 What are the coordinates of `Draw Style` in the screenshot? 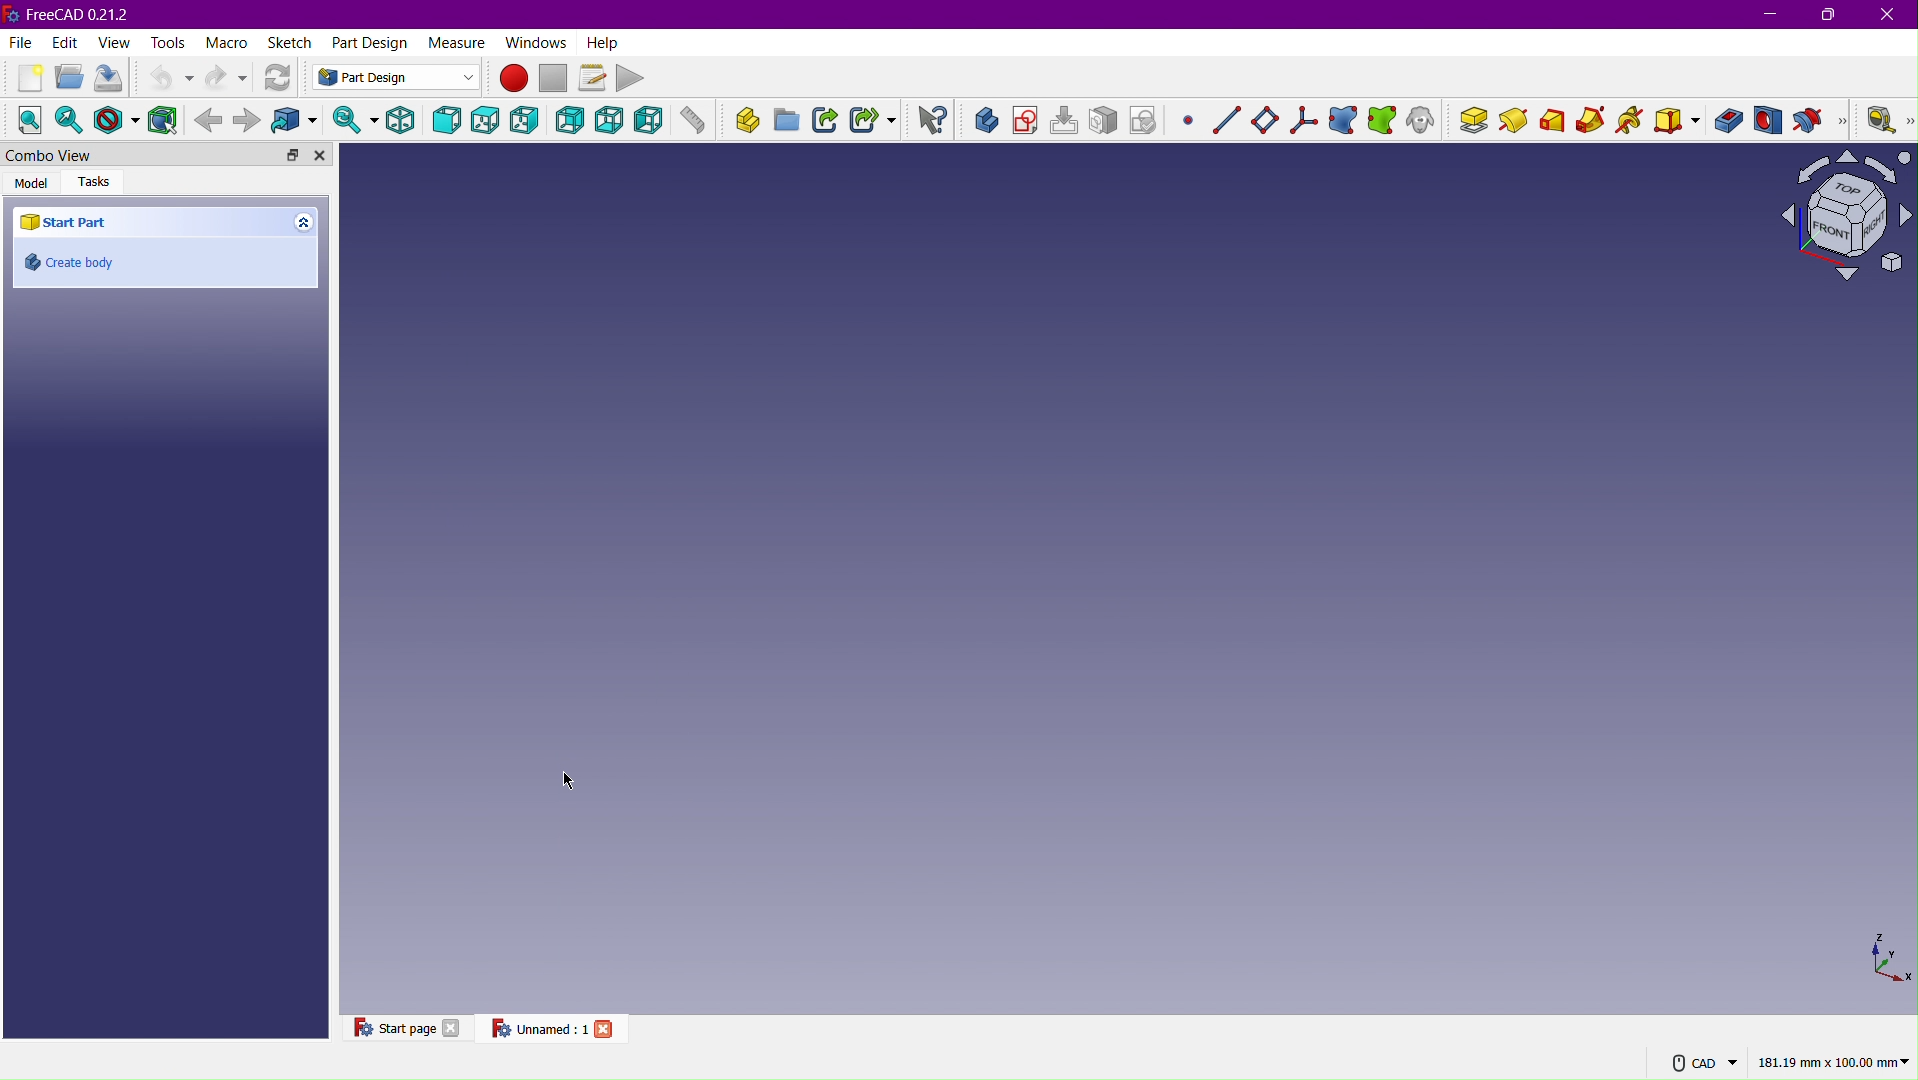 It's located at (120, 120).